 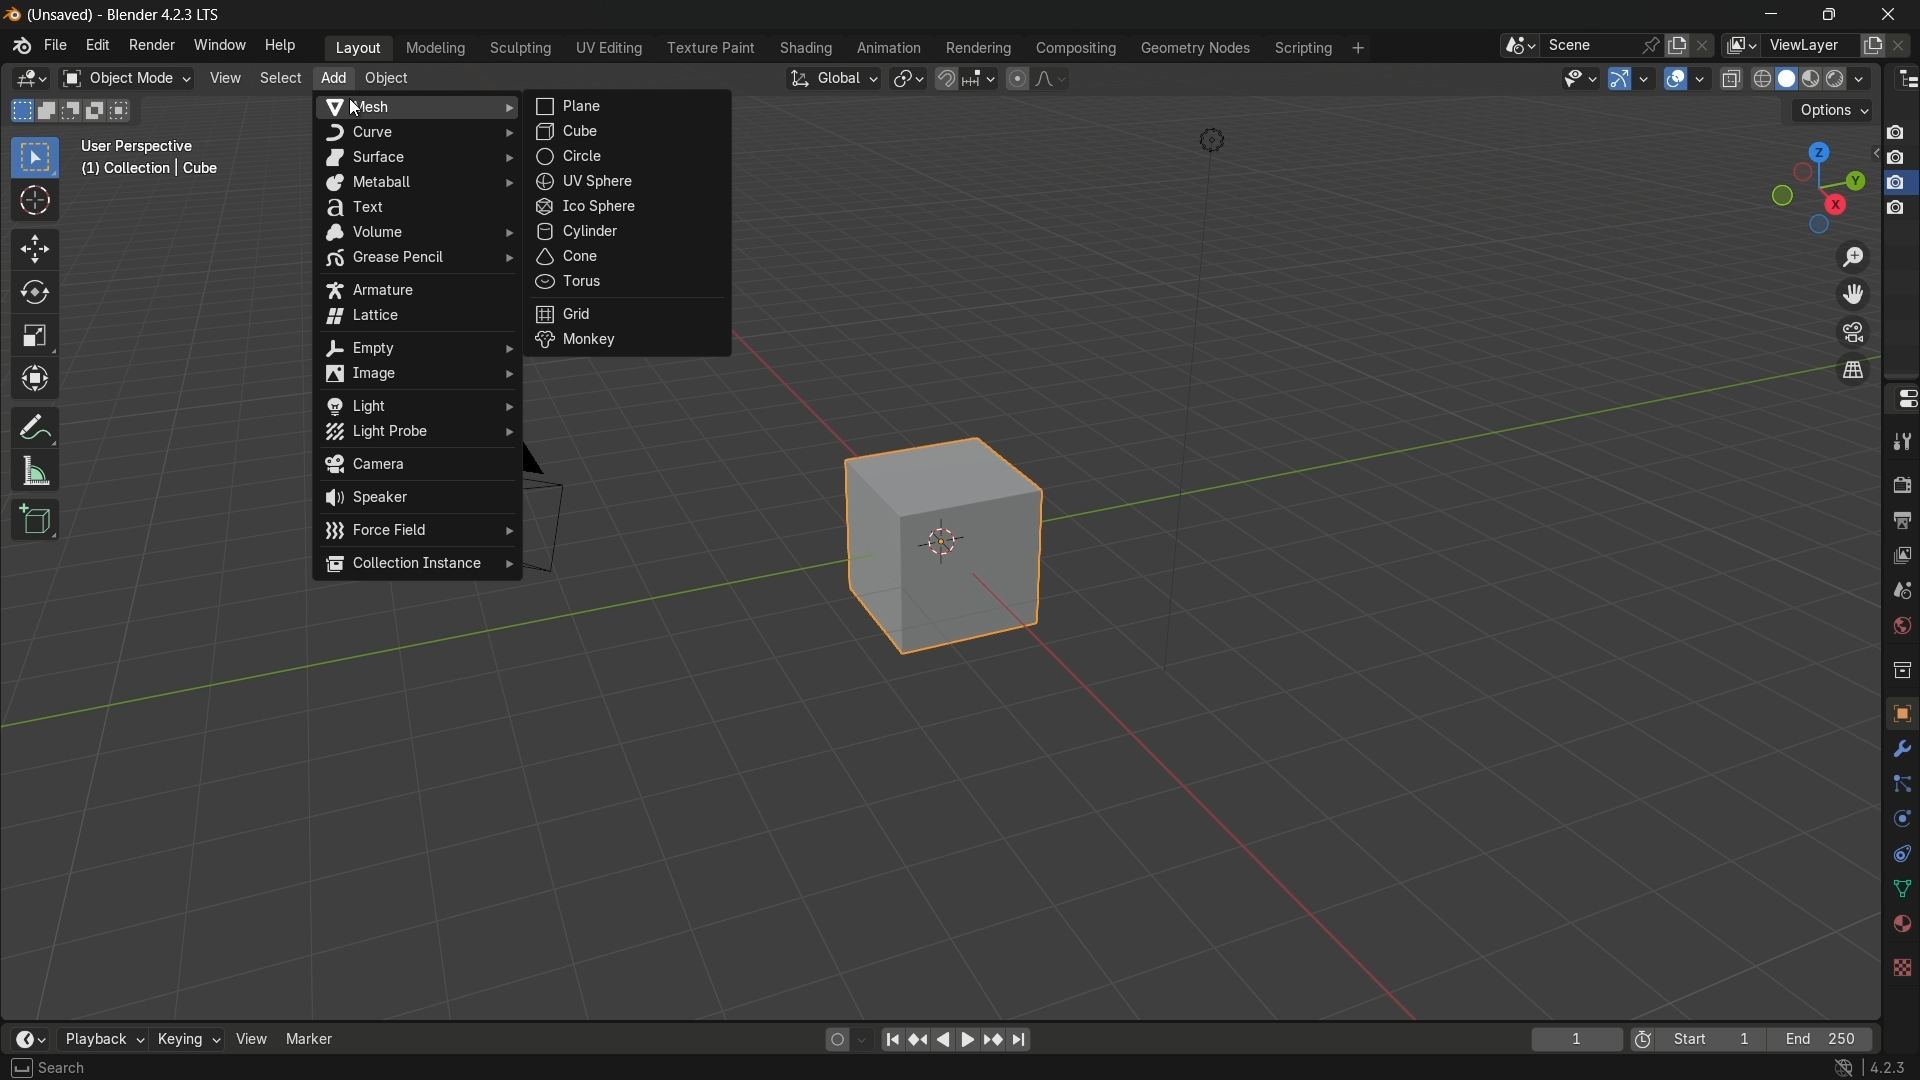 What do you see at coordinates (1853, 332) in the screenshot?
I see `toggle the camera view` at bounding box center [1853, 332].